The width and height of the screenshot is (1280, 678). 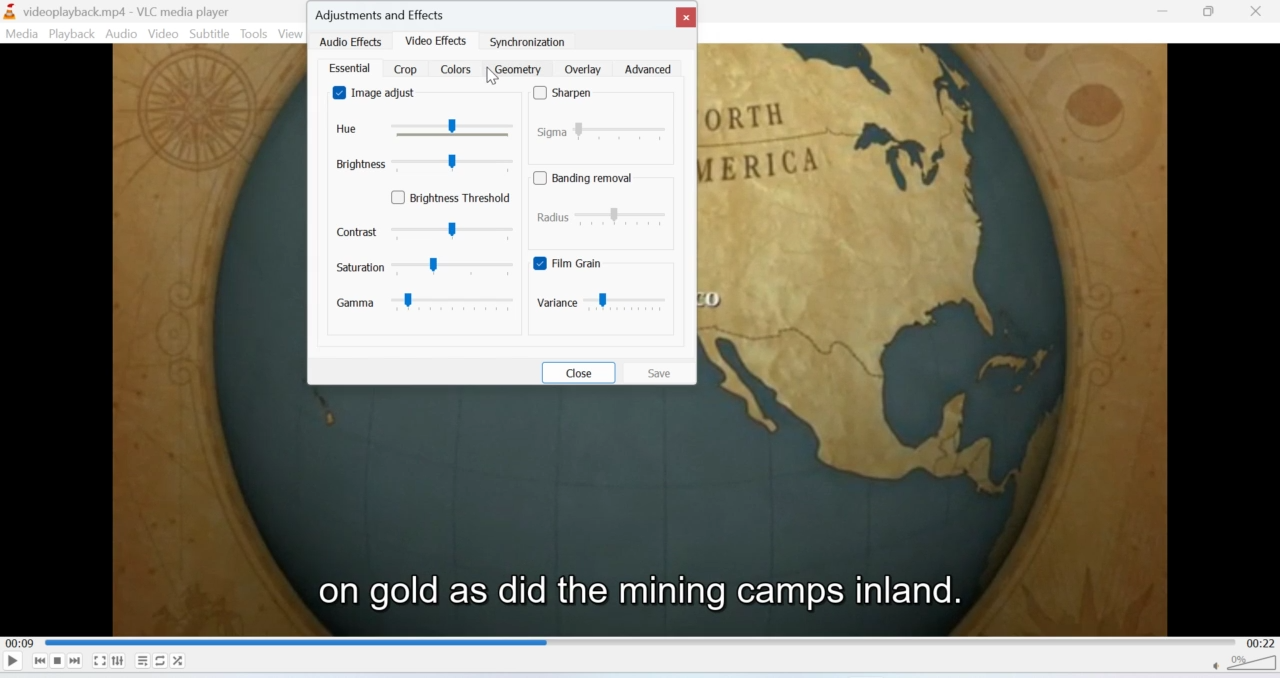 I want to click on videoplayback.mp4-VLC media player, so click(x=117, y=13).